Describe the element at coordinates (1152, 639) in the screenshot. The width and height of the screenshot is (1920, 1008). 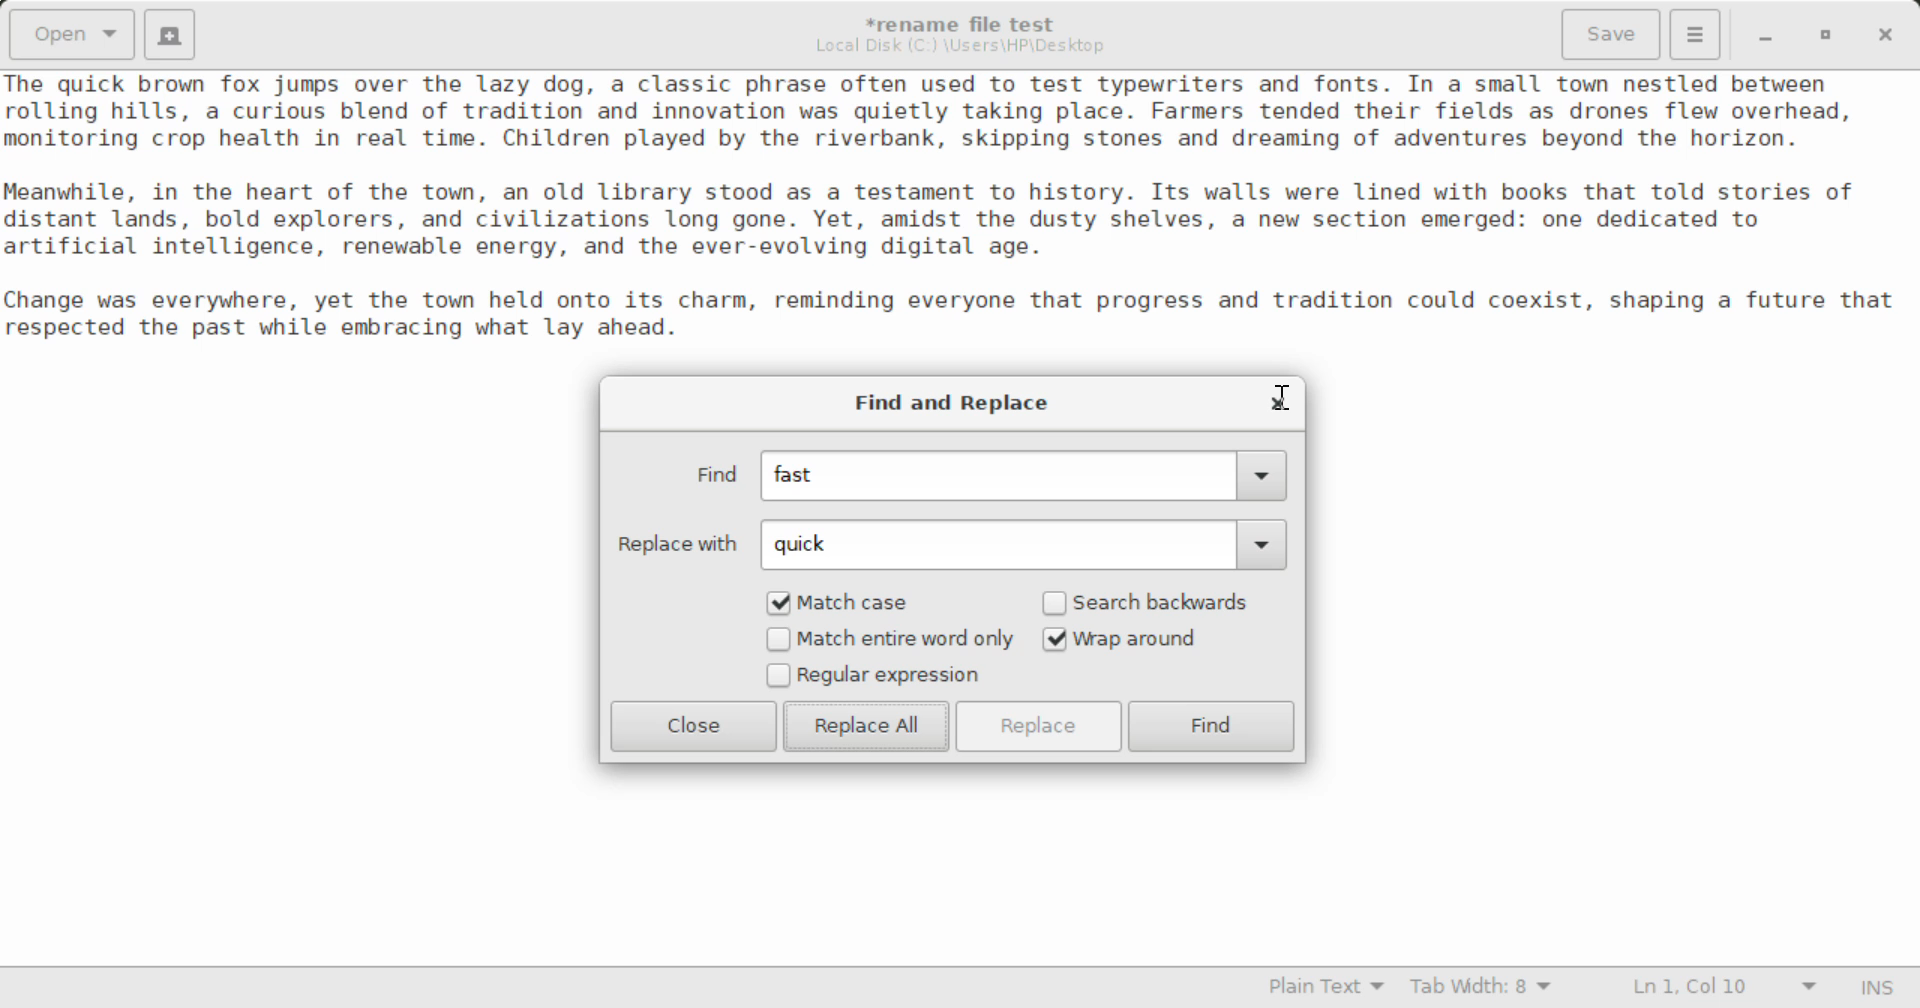
I see `Wrap around` at that location.